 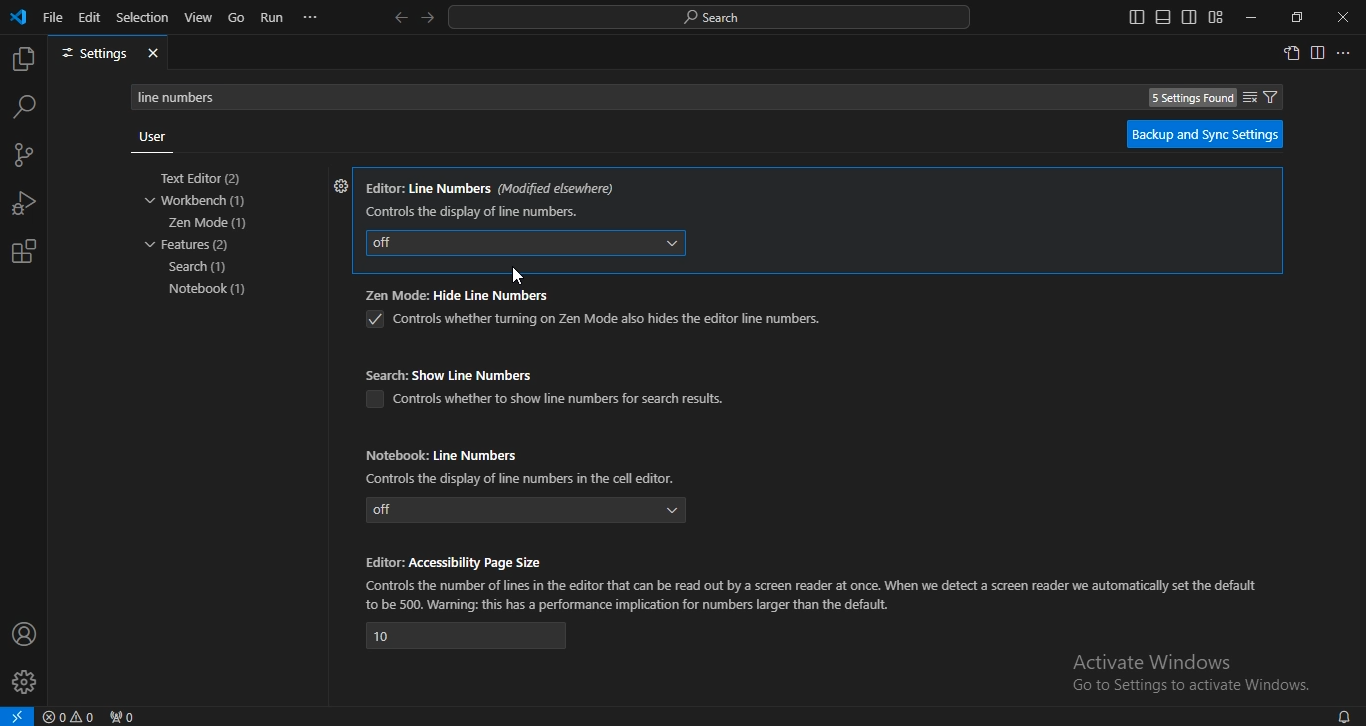 What do you see at coordinates (593, 311) in the screenshot?
I see `Zen Mode: Hide Line Numbers/ Controls whether turing on Zen Mode also hides the editor line numbers.` at bounding box center [593, 311].